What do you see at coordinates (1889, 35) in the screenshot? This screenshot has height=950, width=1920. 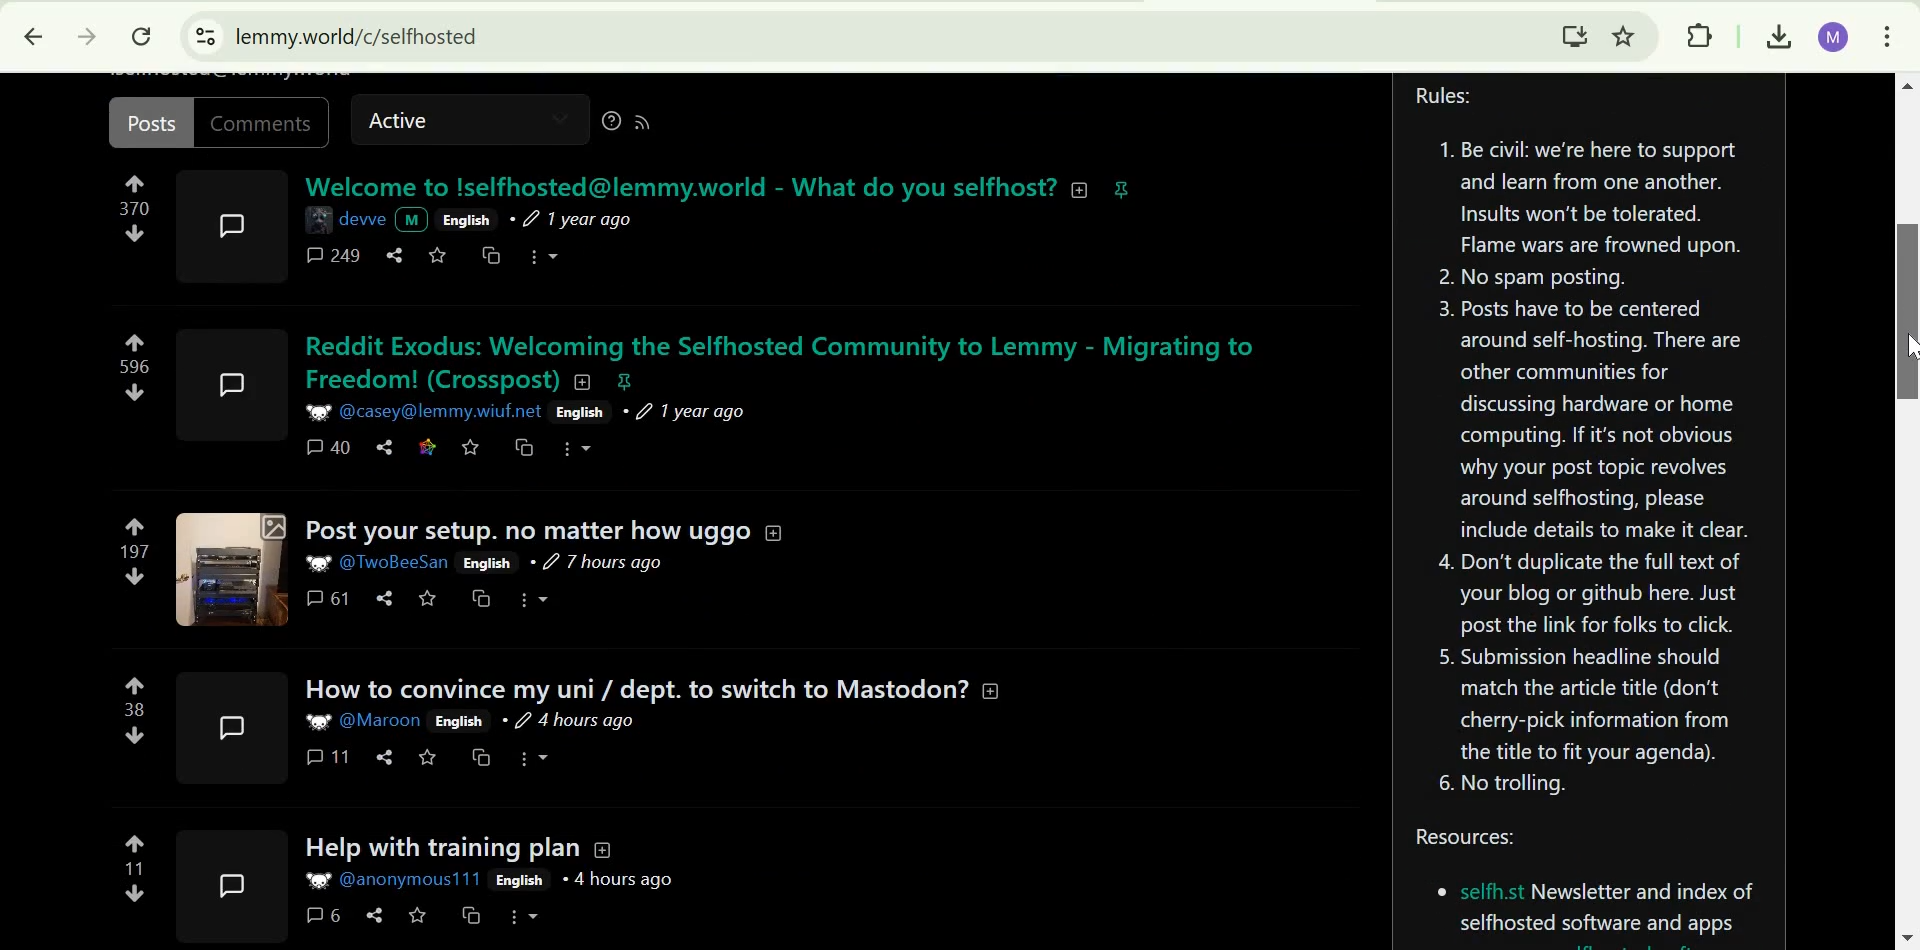 I see `customize and control google chrome` at bounding box center [1889, 35].